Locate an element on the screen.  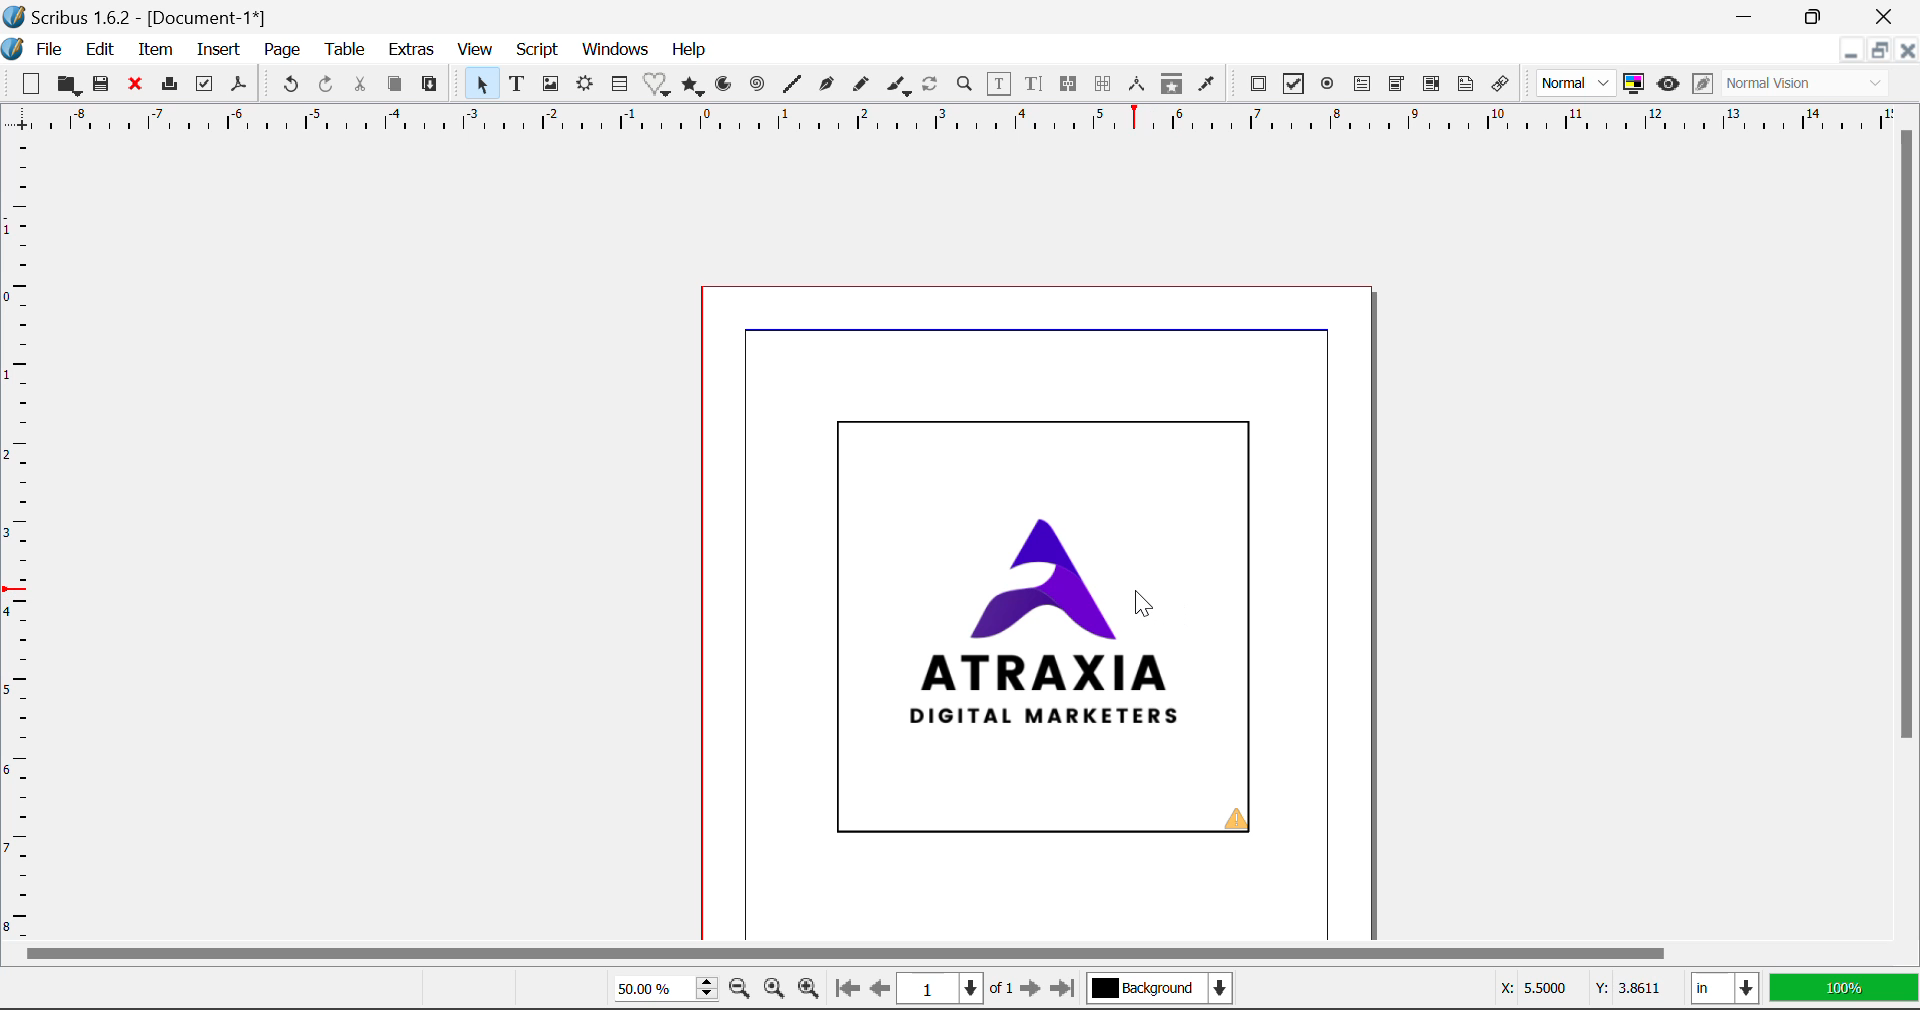
Scribus 1.6.2 - [Document-1*] is located at coordinates (146, 19).